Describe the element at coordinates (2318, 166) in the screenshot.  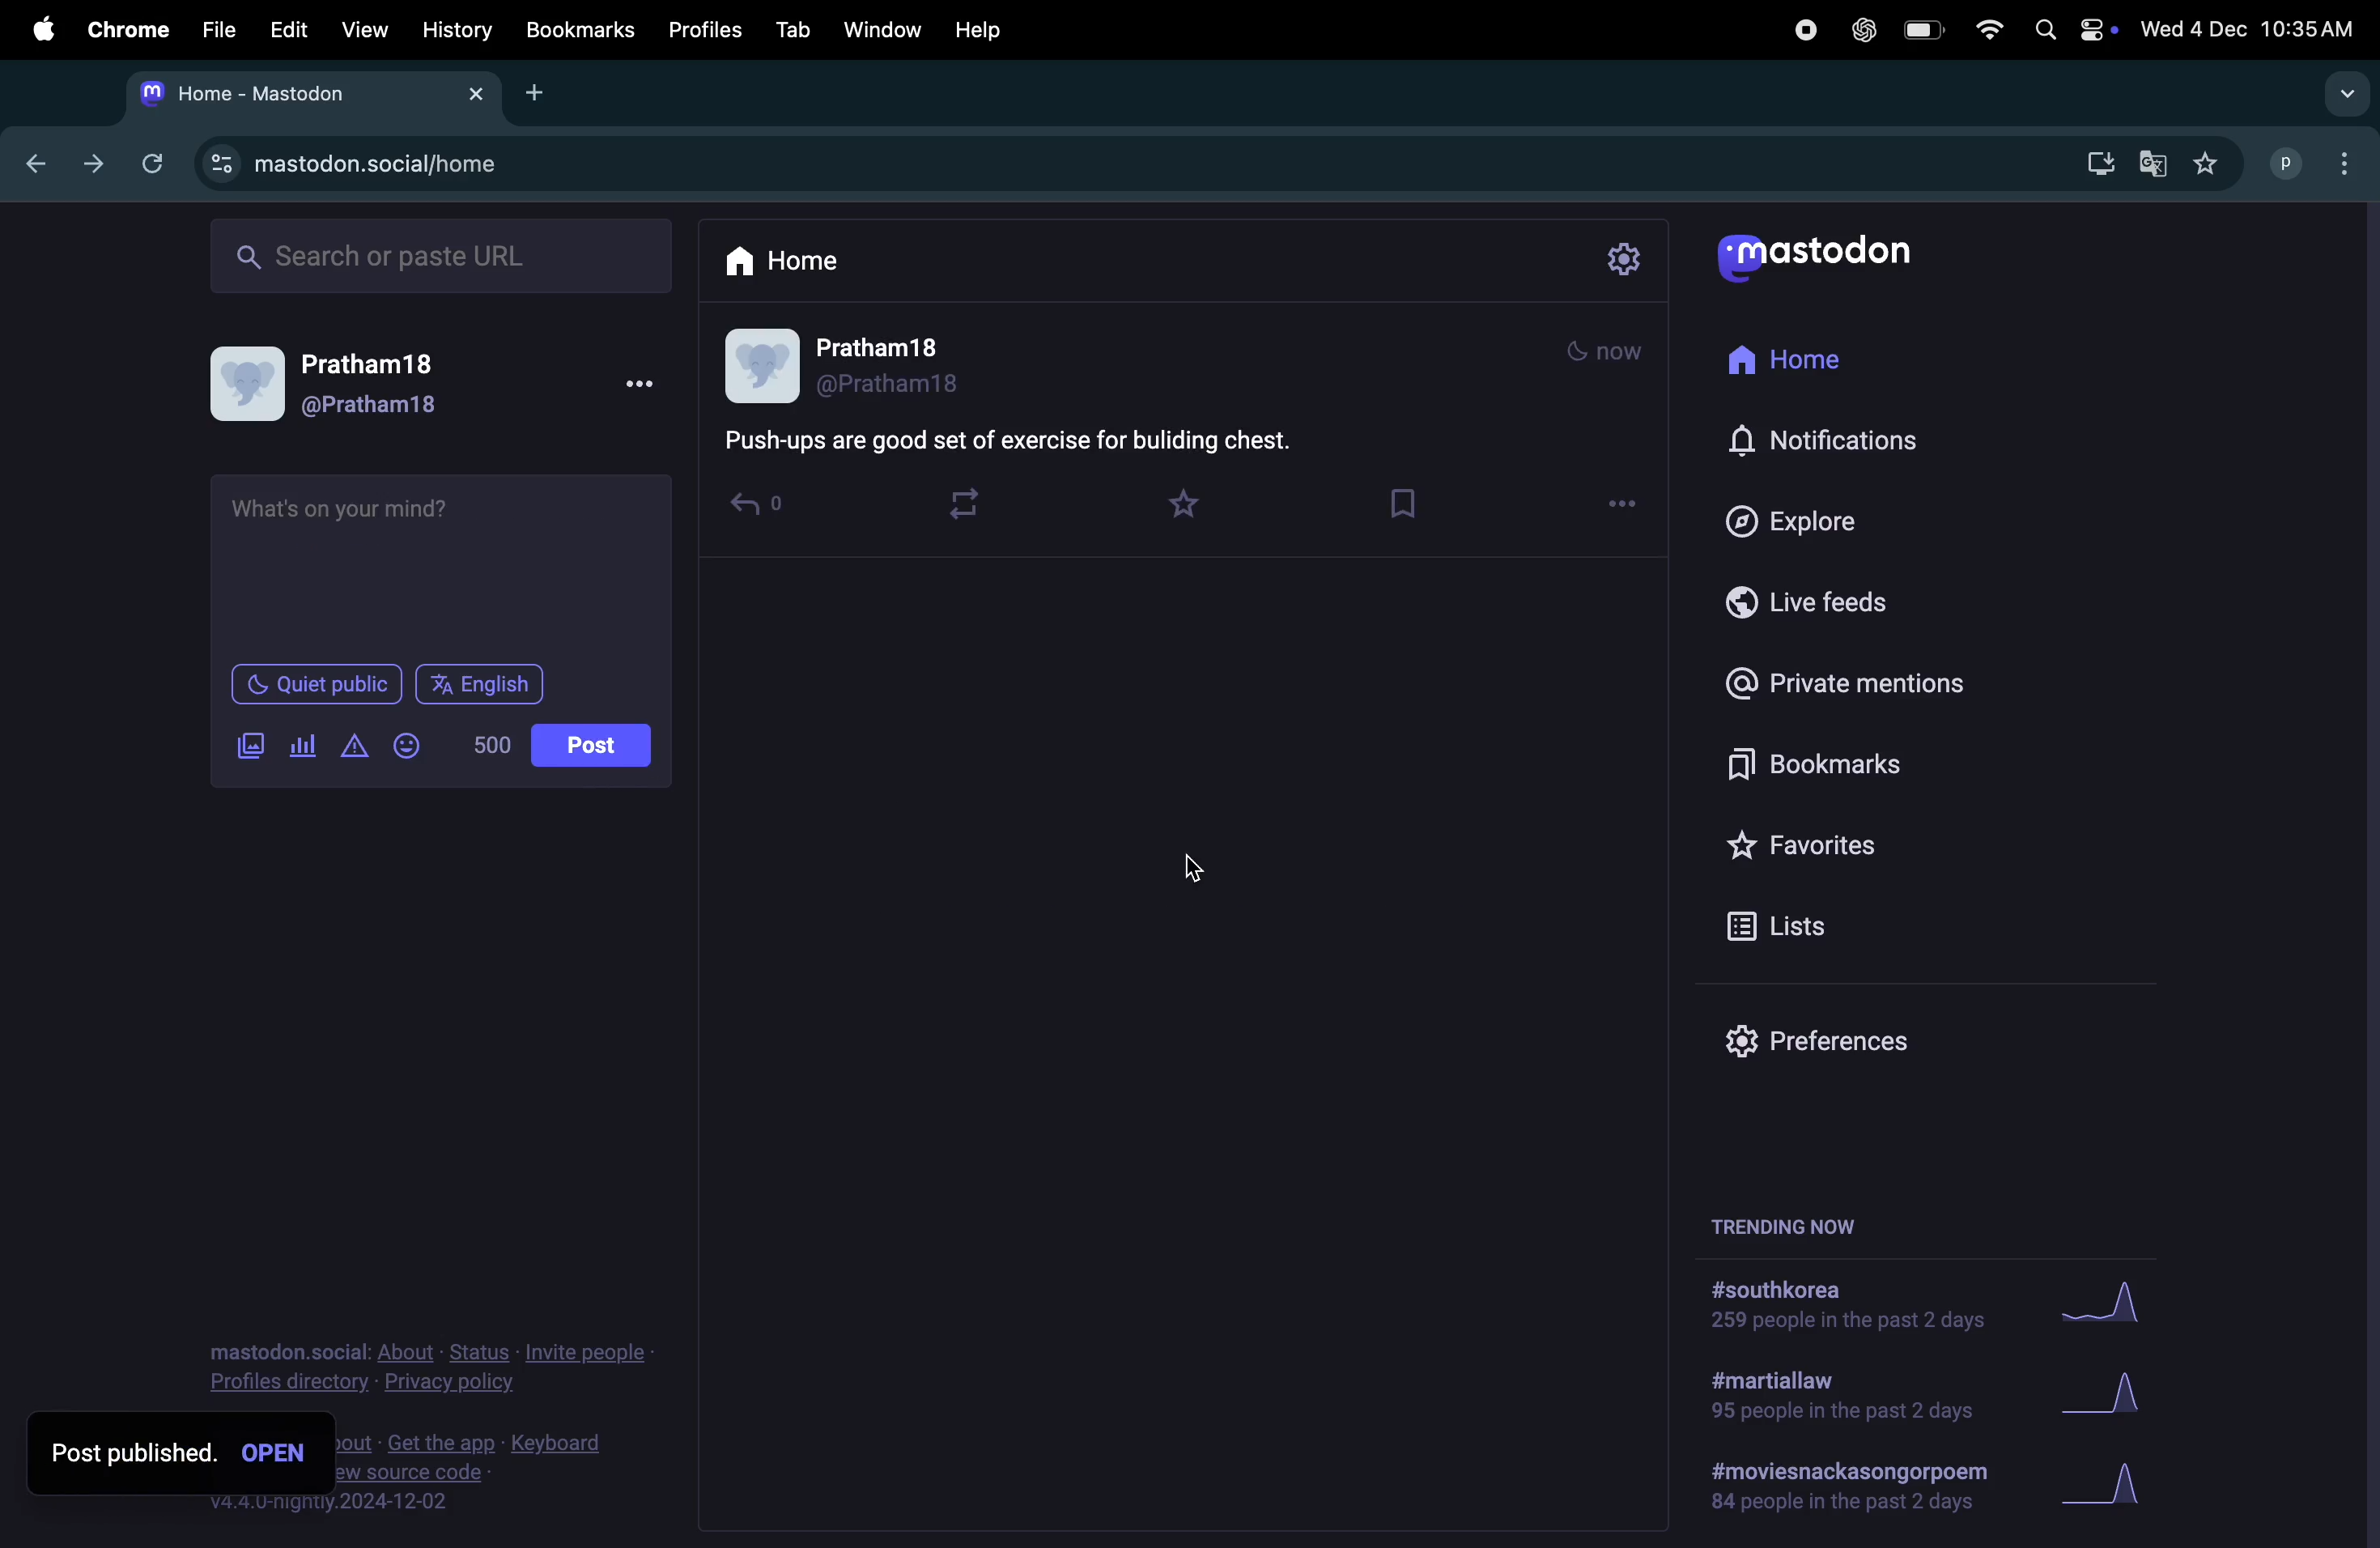
I see `chrome profile` at that location.